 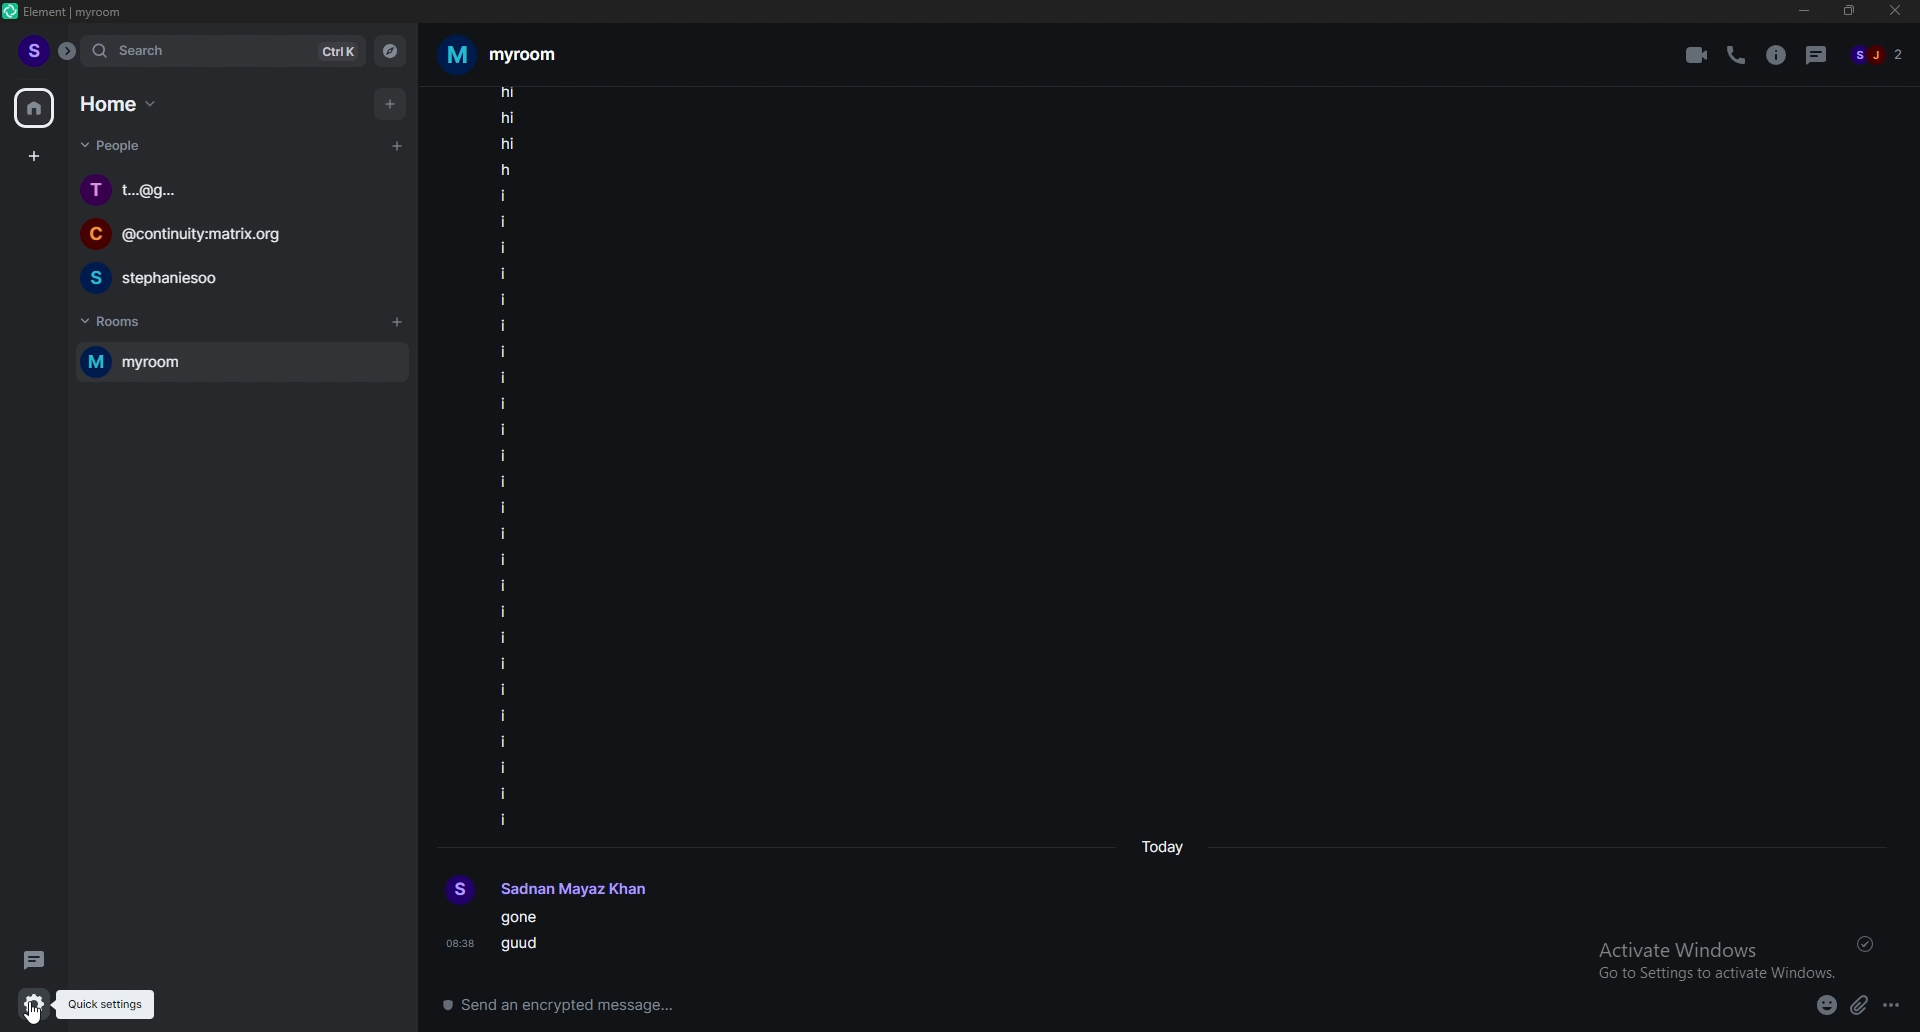 I want to click on people, so click(x=116, y=144).